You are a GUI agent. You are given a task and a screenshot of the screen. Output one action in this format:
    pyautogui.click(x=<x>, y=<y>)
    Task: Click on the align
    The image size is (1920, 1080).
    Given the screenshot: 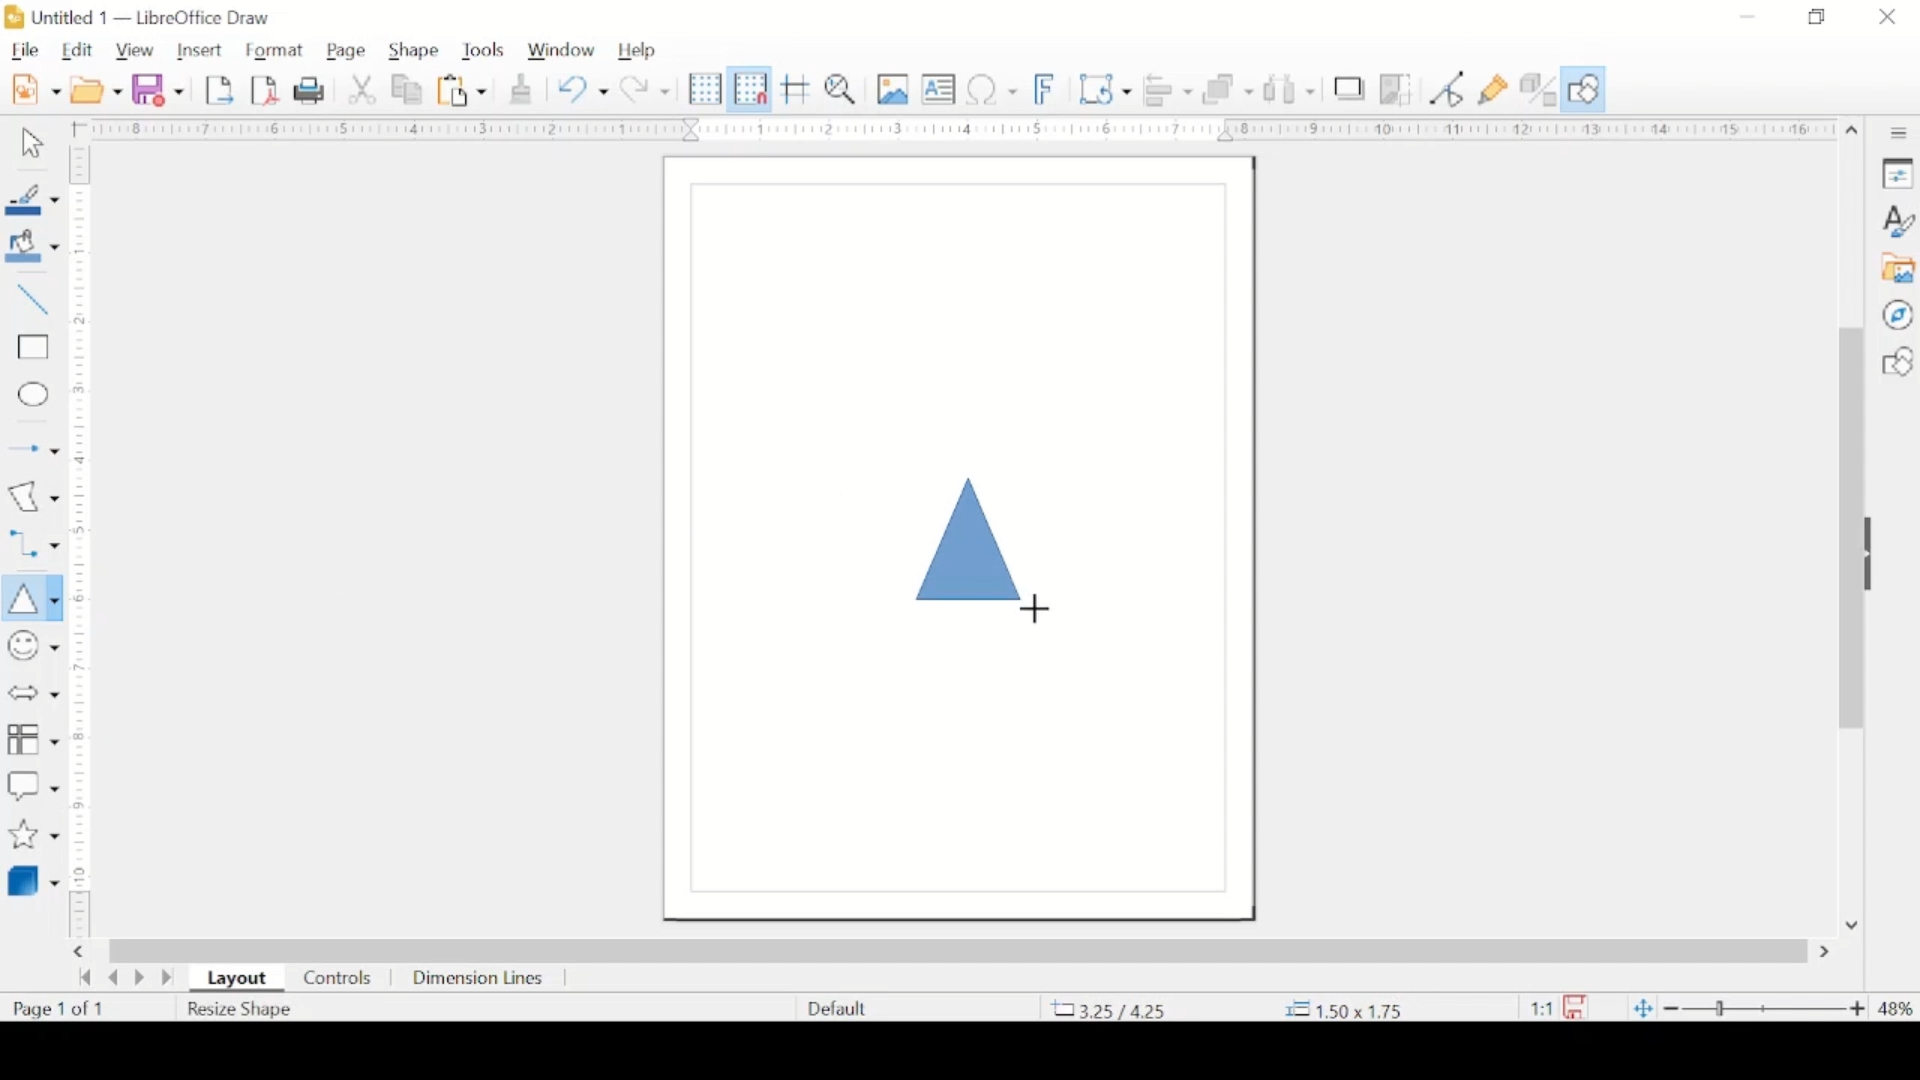 What is the action you would take?
    pyautogui.click(x=1170, y=88)
    